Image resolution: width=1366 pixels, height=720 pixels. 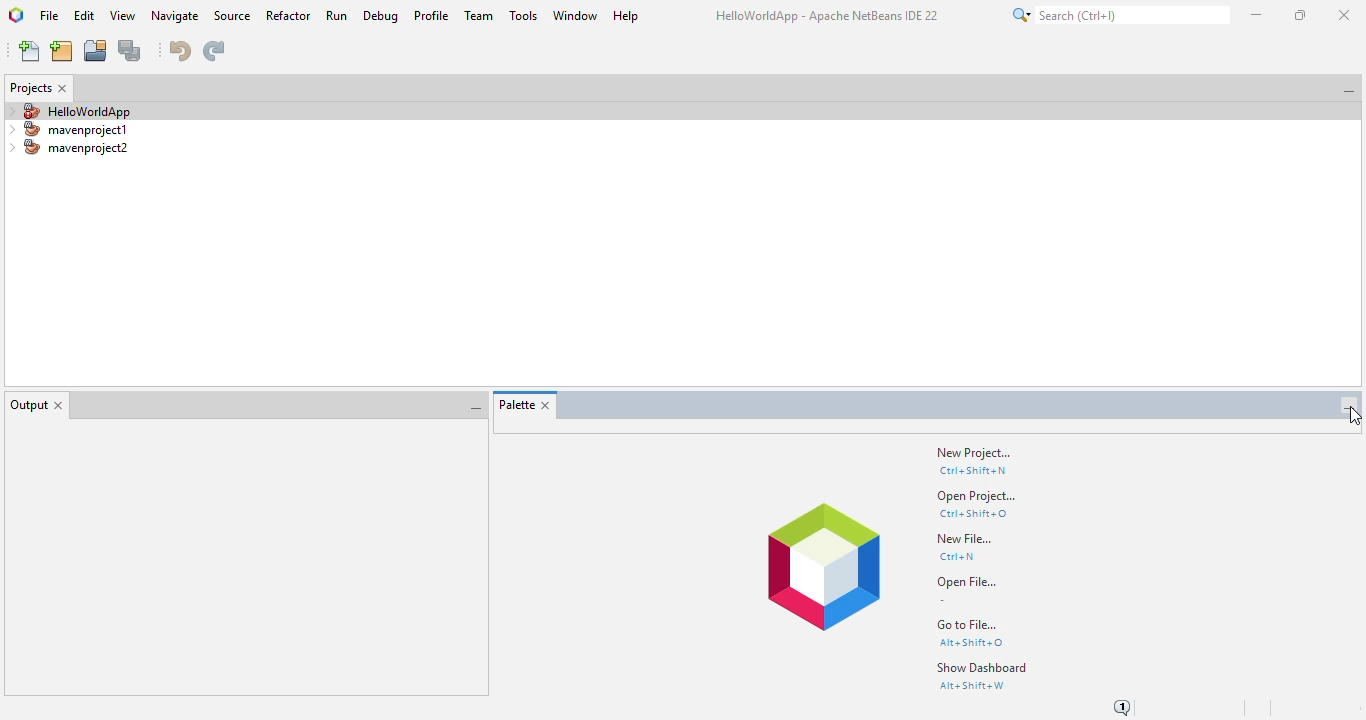 I want to click on shortcut for go to file, so click(x=972, y=642).